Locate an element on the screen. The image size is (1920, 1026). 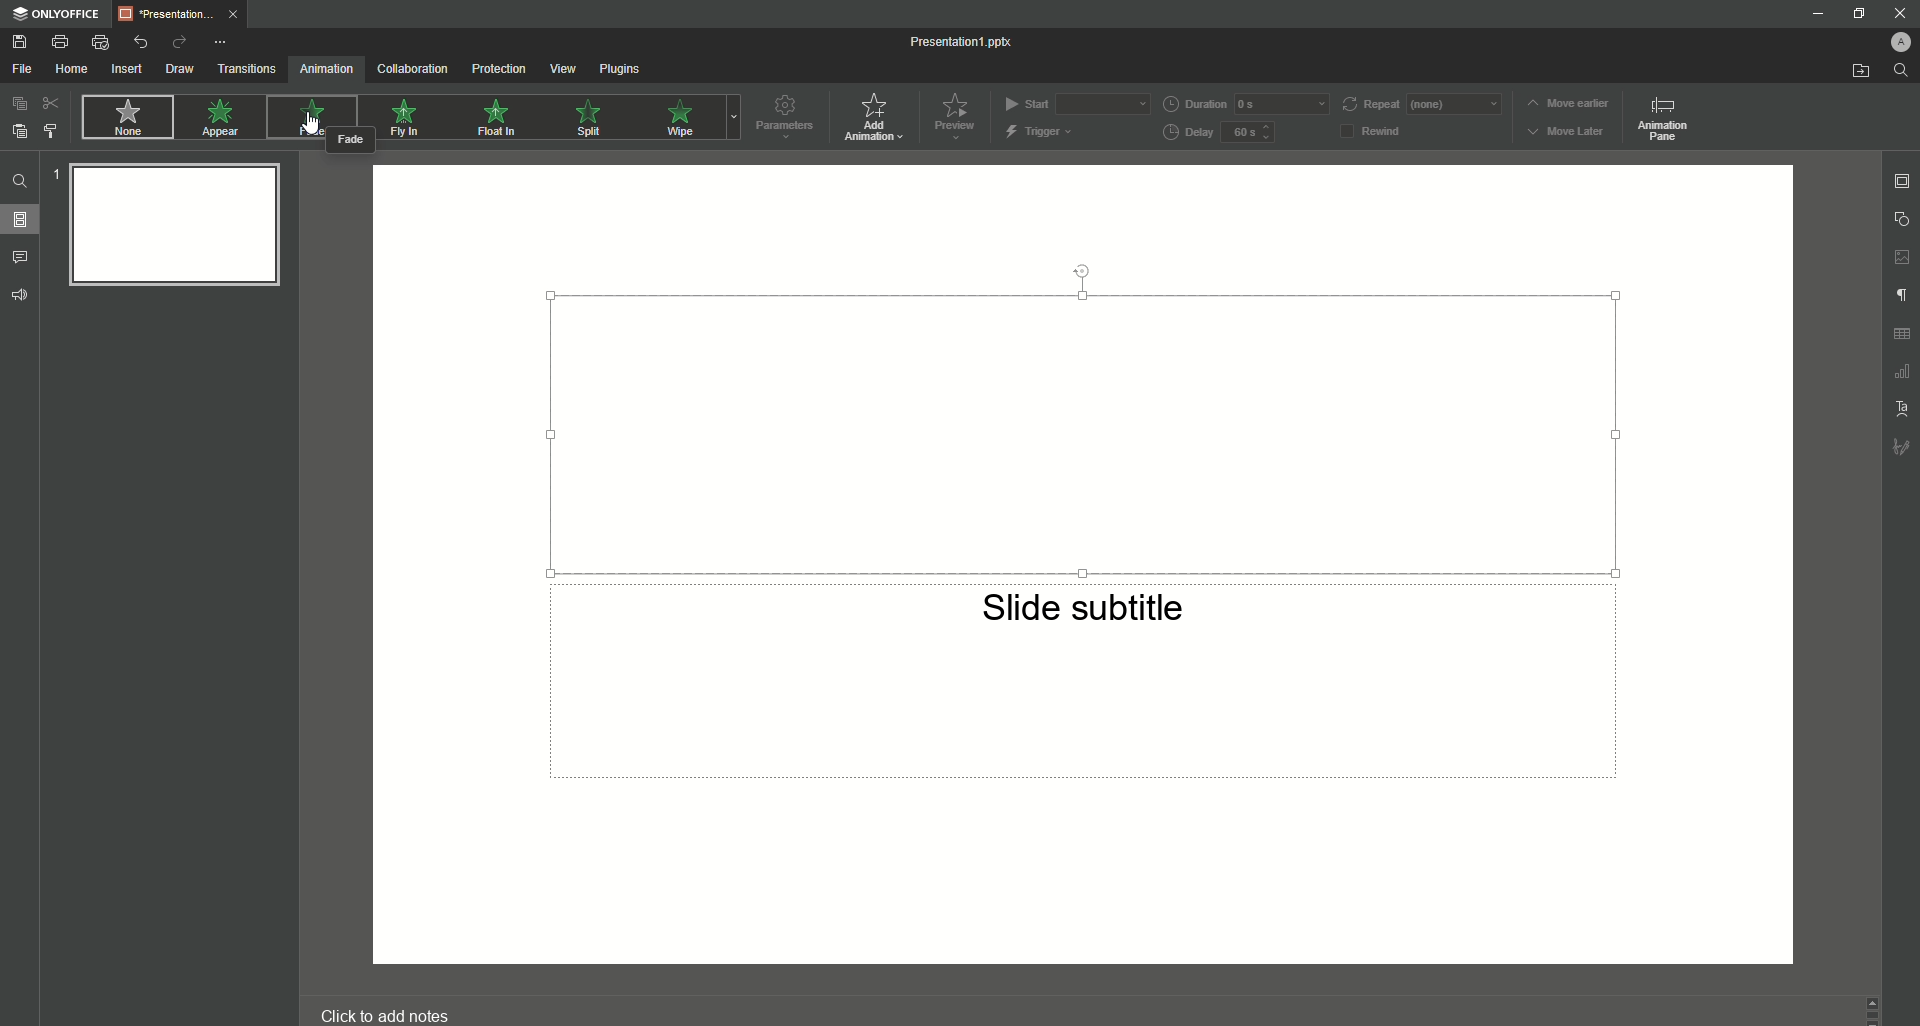
Redo is located at coordinates (174, 42).